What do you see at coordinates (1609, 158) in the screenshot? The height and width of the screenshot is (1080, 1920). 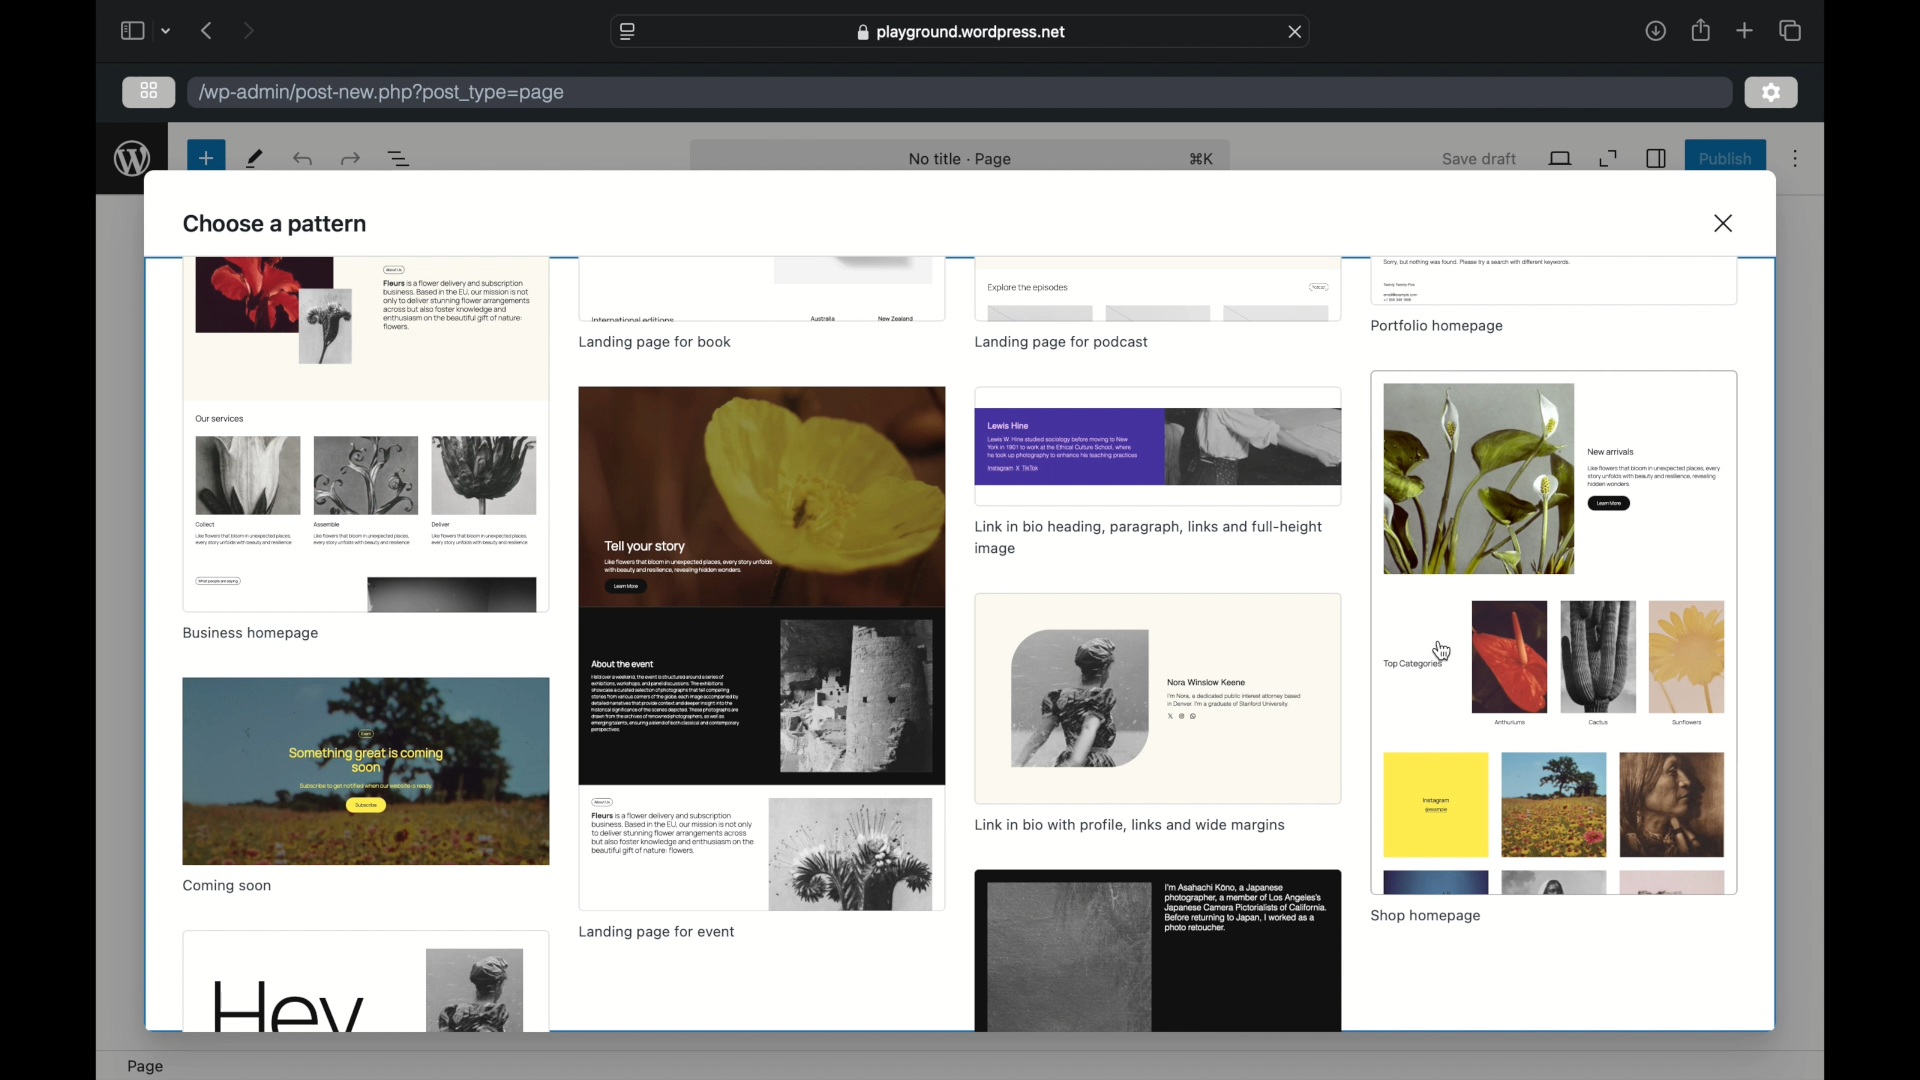 I see `expand` at bounding box center [1609, 158].